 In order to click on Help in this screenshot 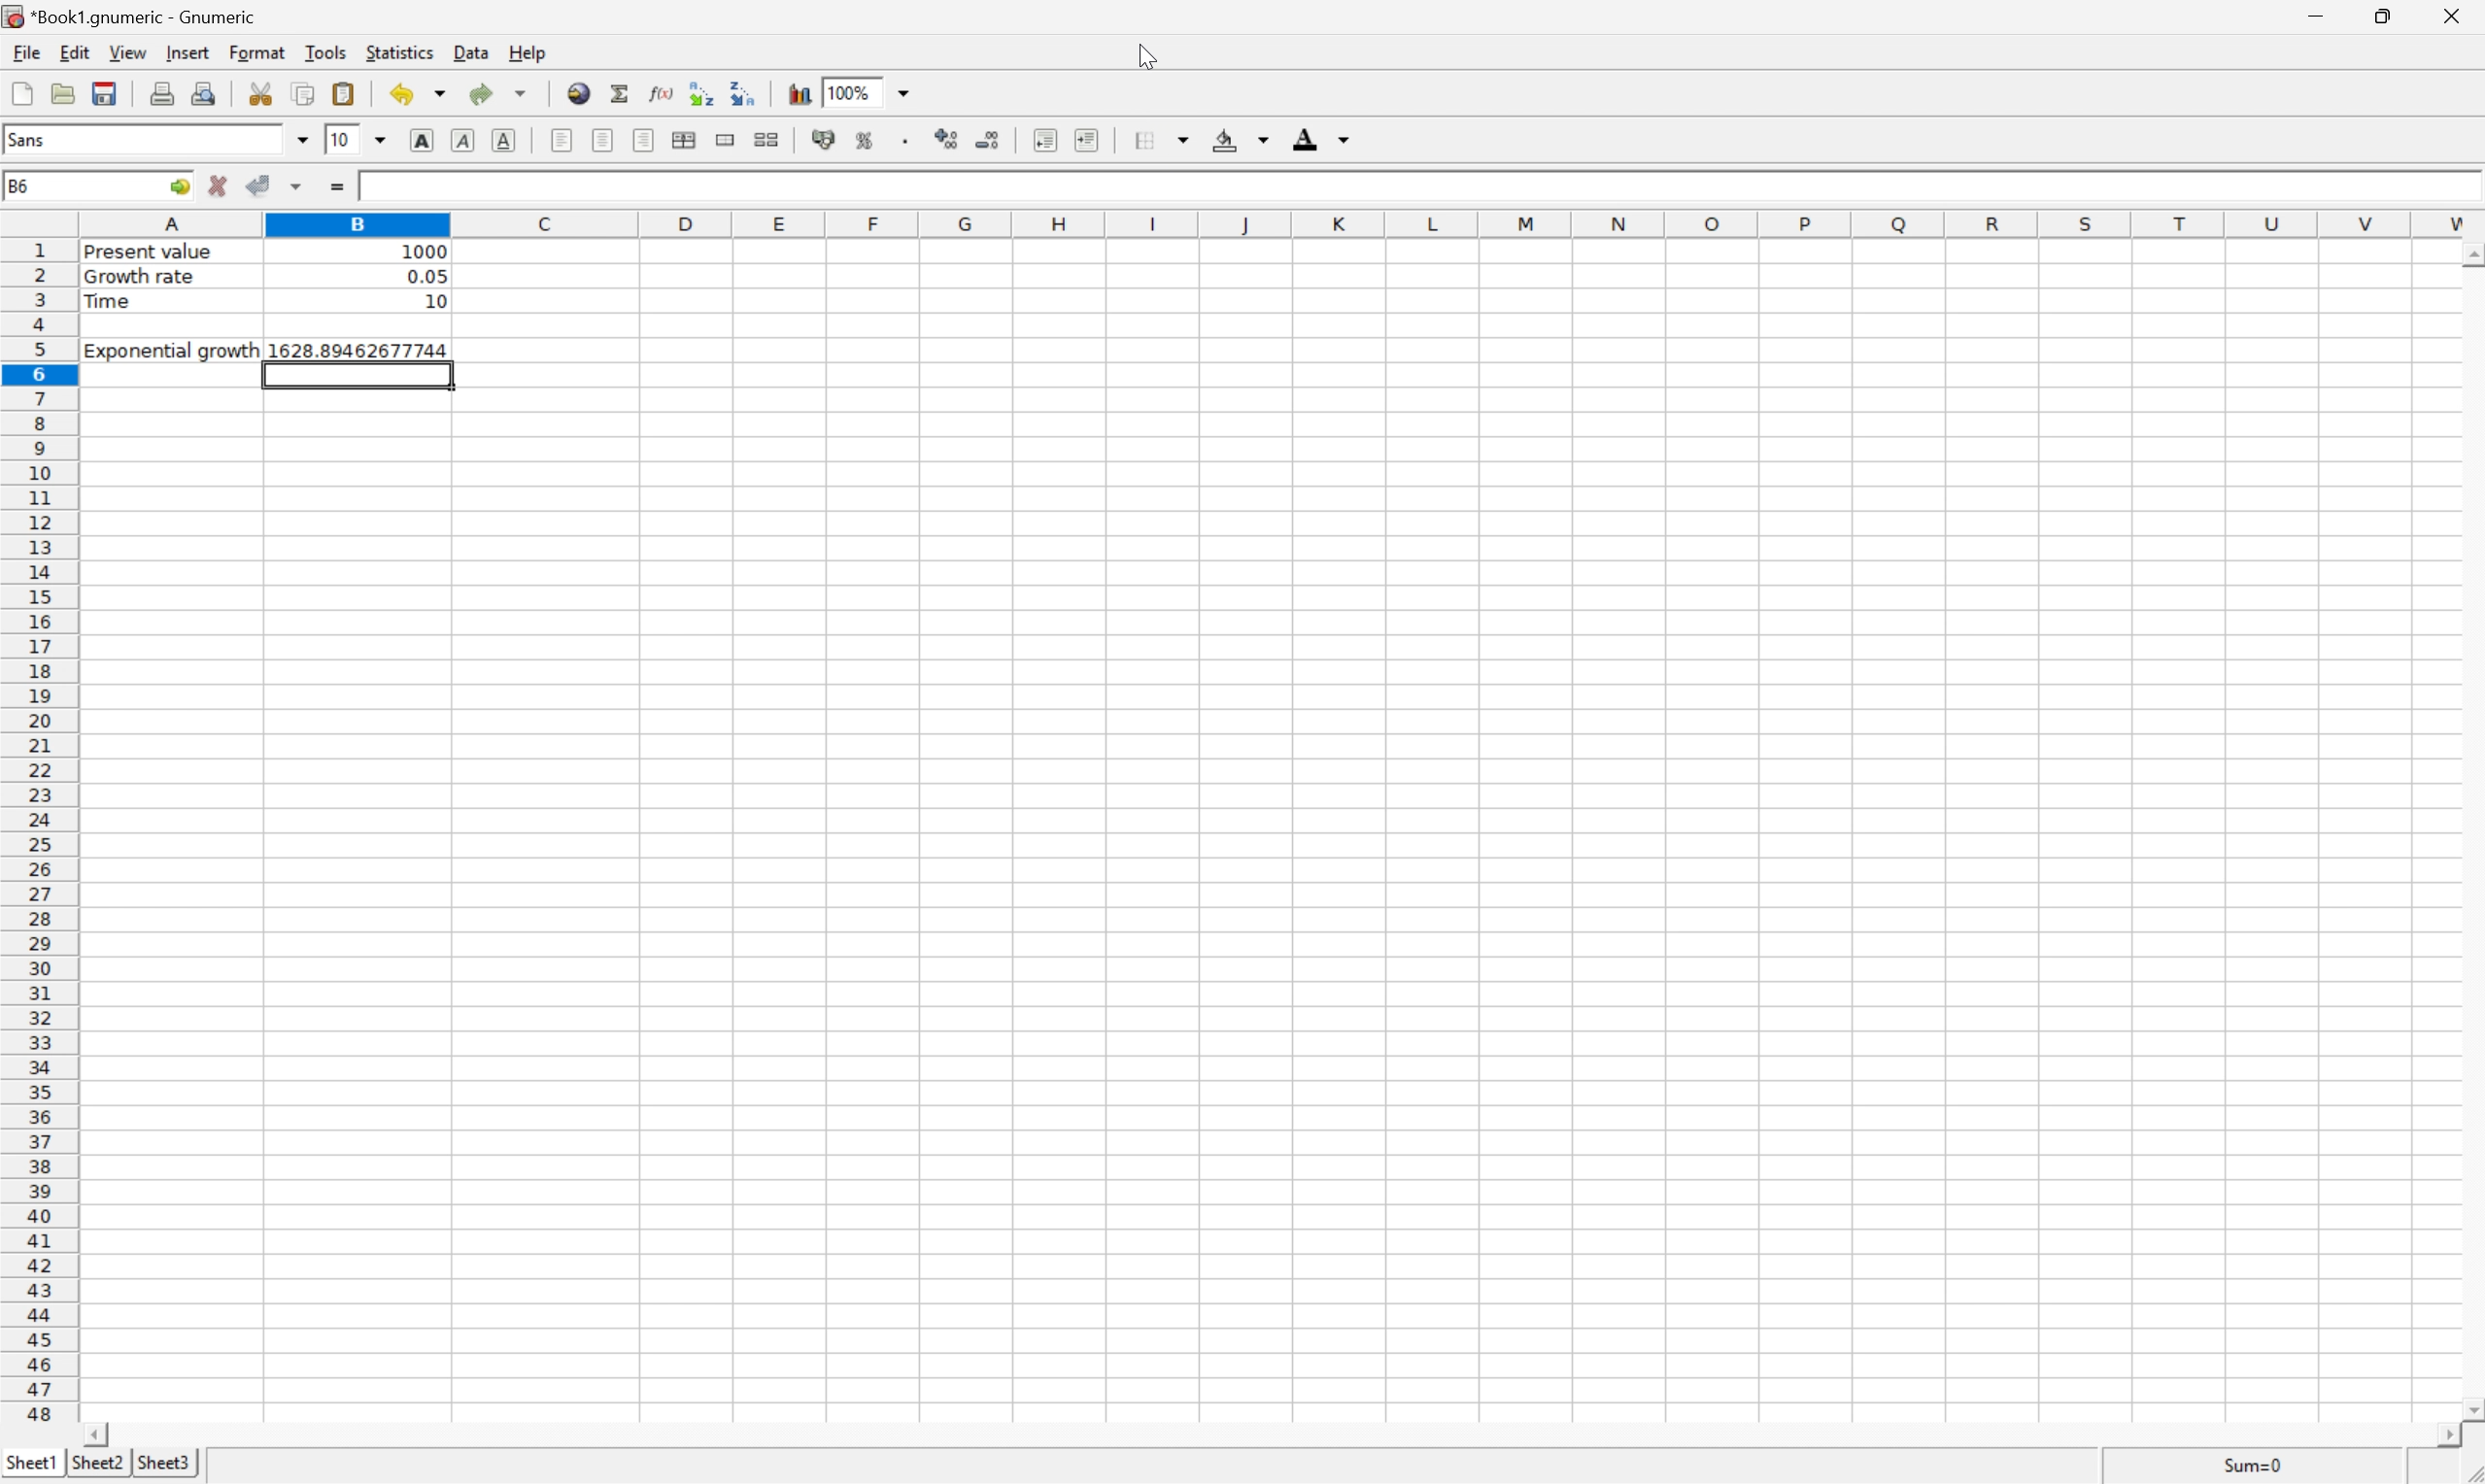, I will do `click(528, 53)`.